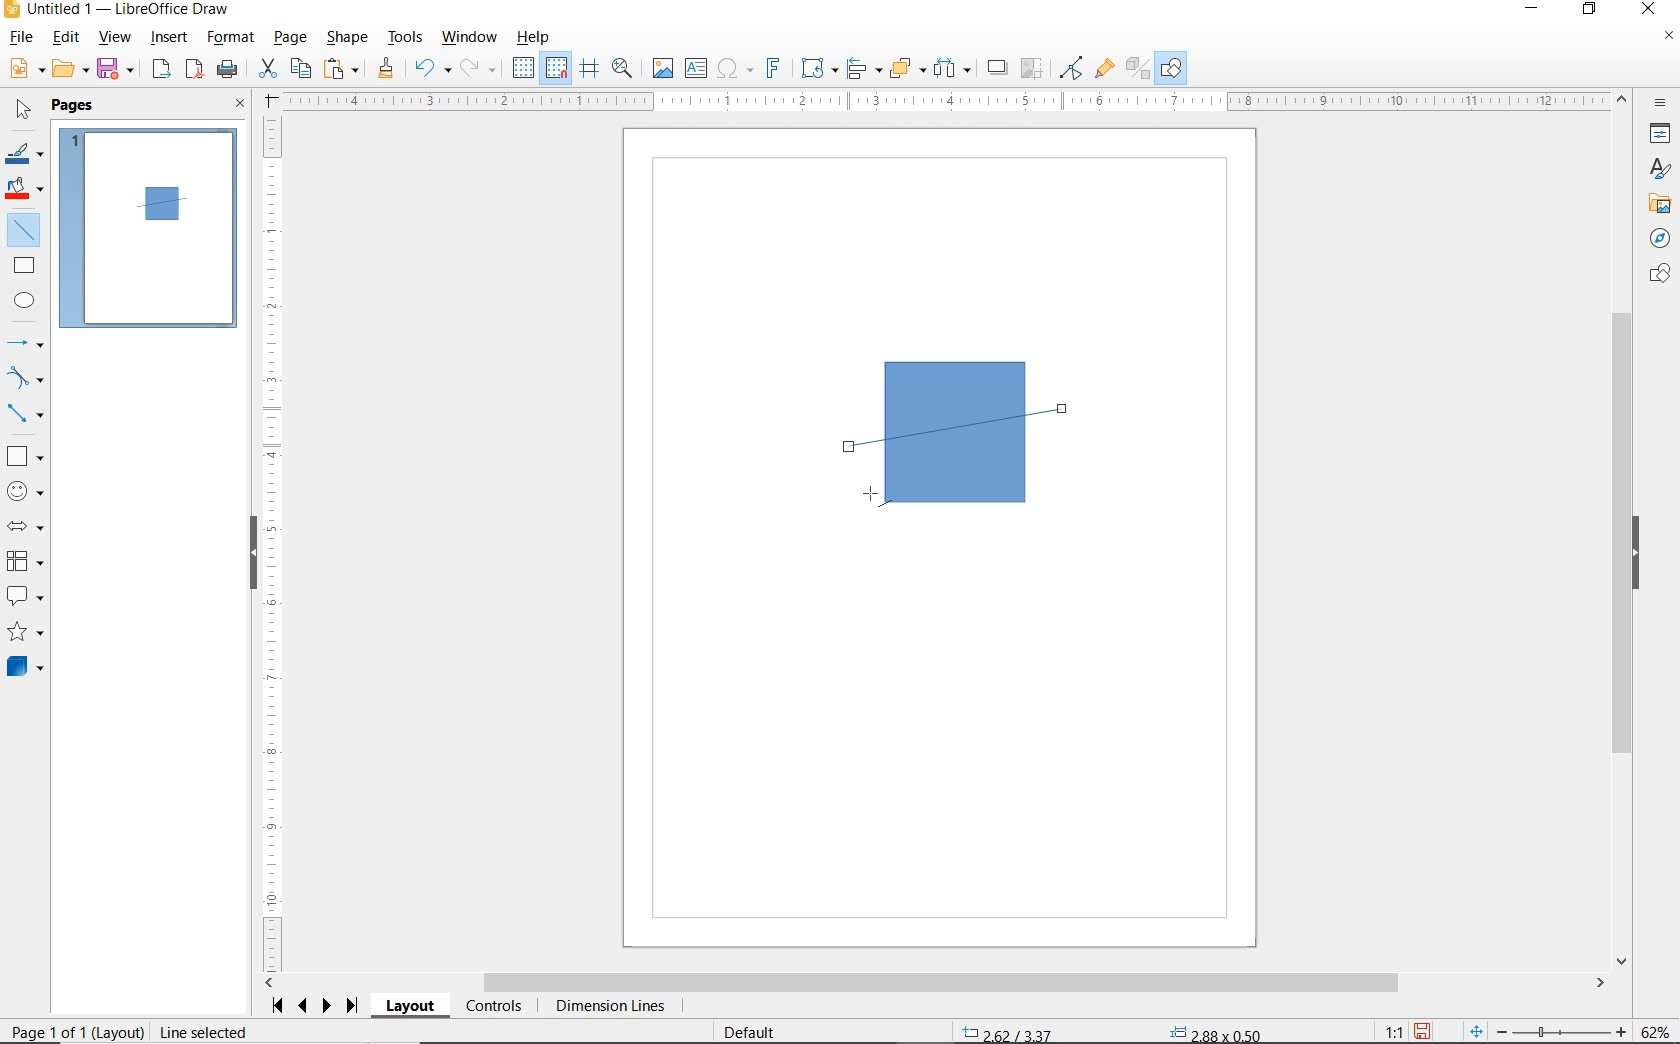 The height and width of the screenshot is (1044, 1680). What do you see at coordinates (407, 39) in the screenshot?
I see `TOOLS` at bounding box center [407, 39].